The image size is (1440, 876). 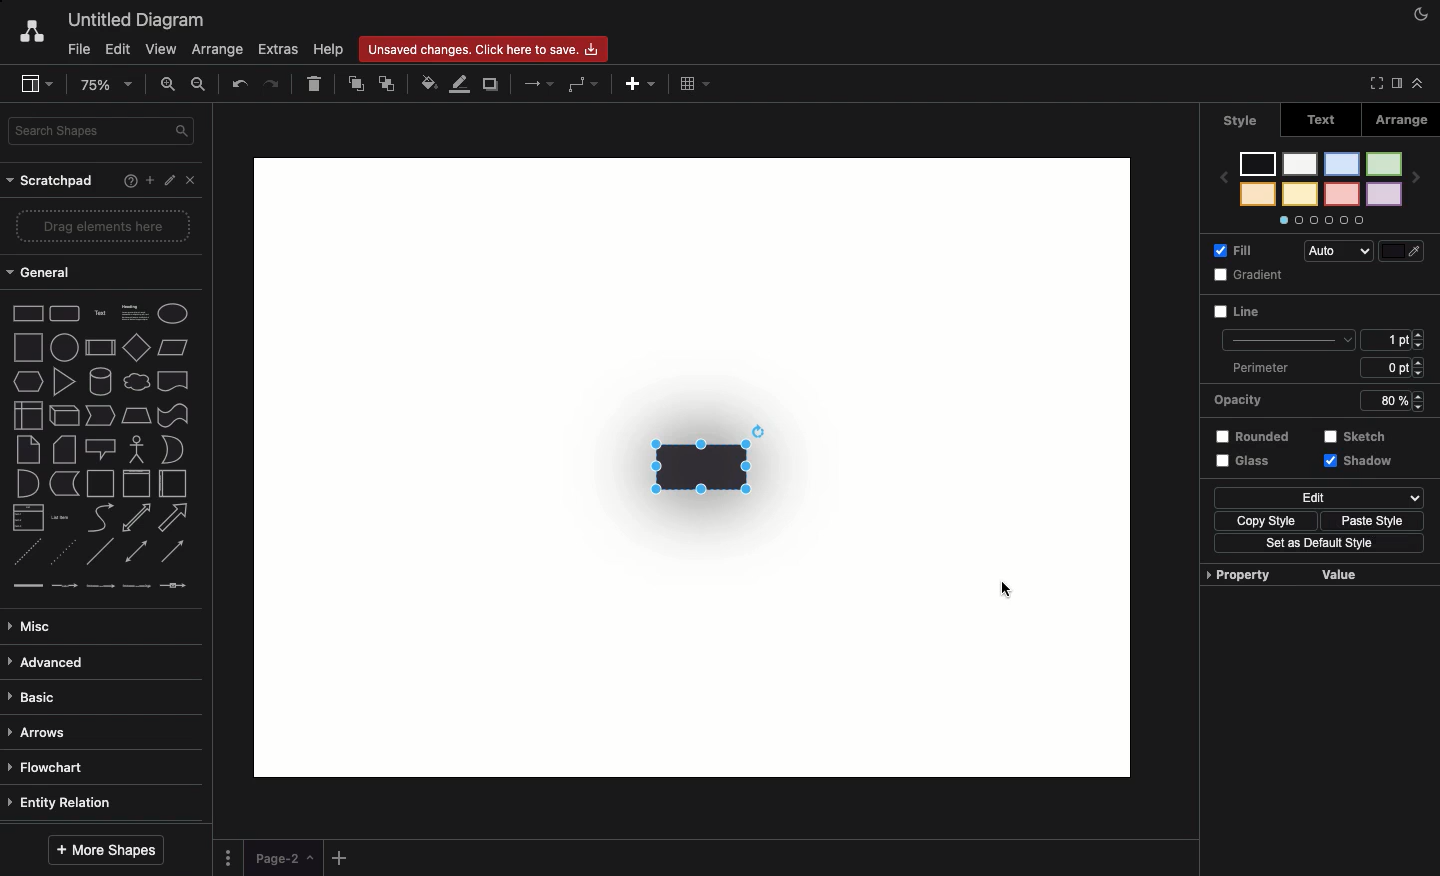 I want to click on Fill, so click(x=1235, y=250).